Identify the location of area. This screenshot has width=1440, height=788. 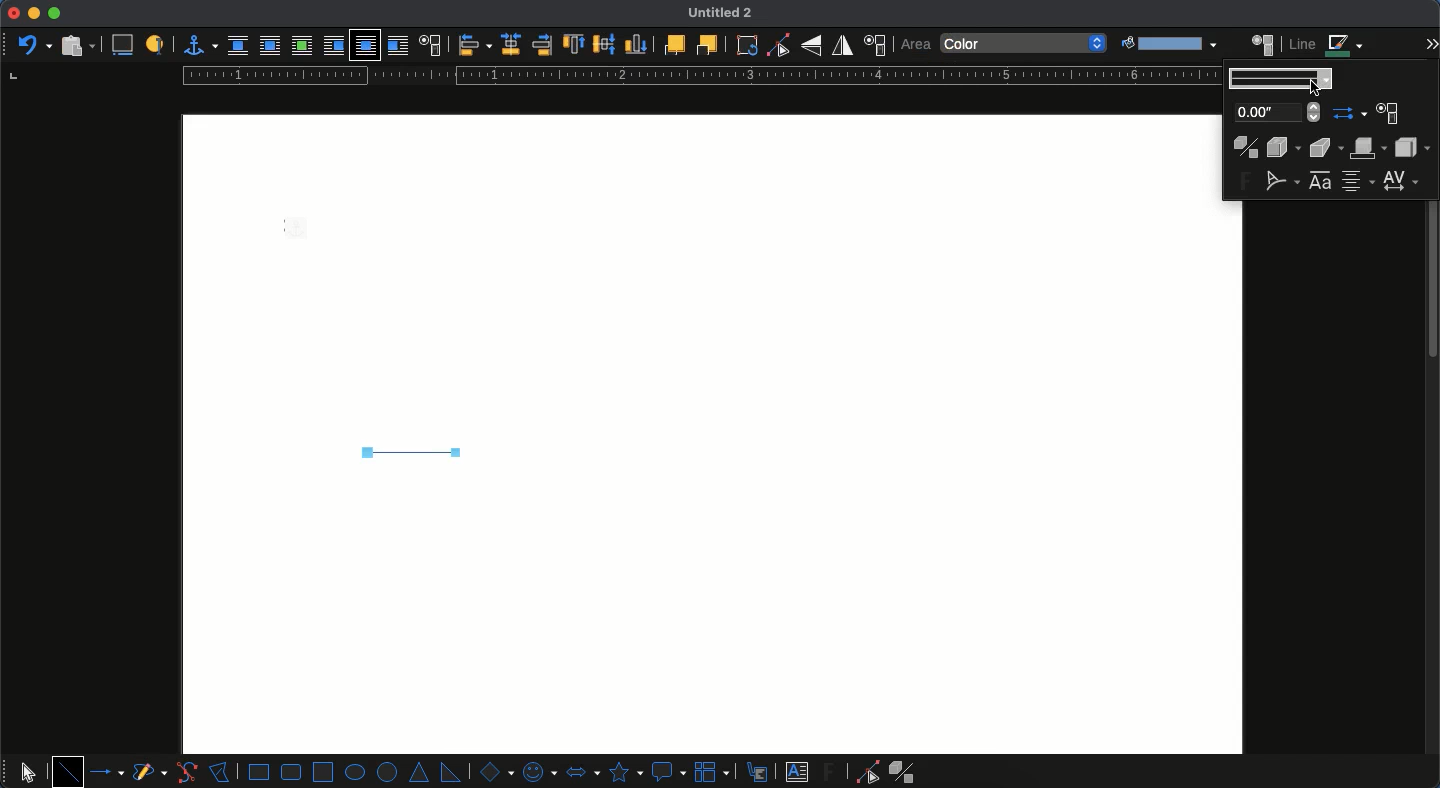
(915, 45).